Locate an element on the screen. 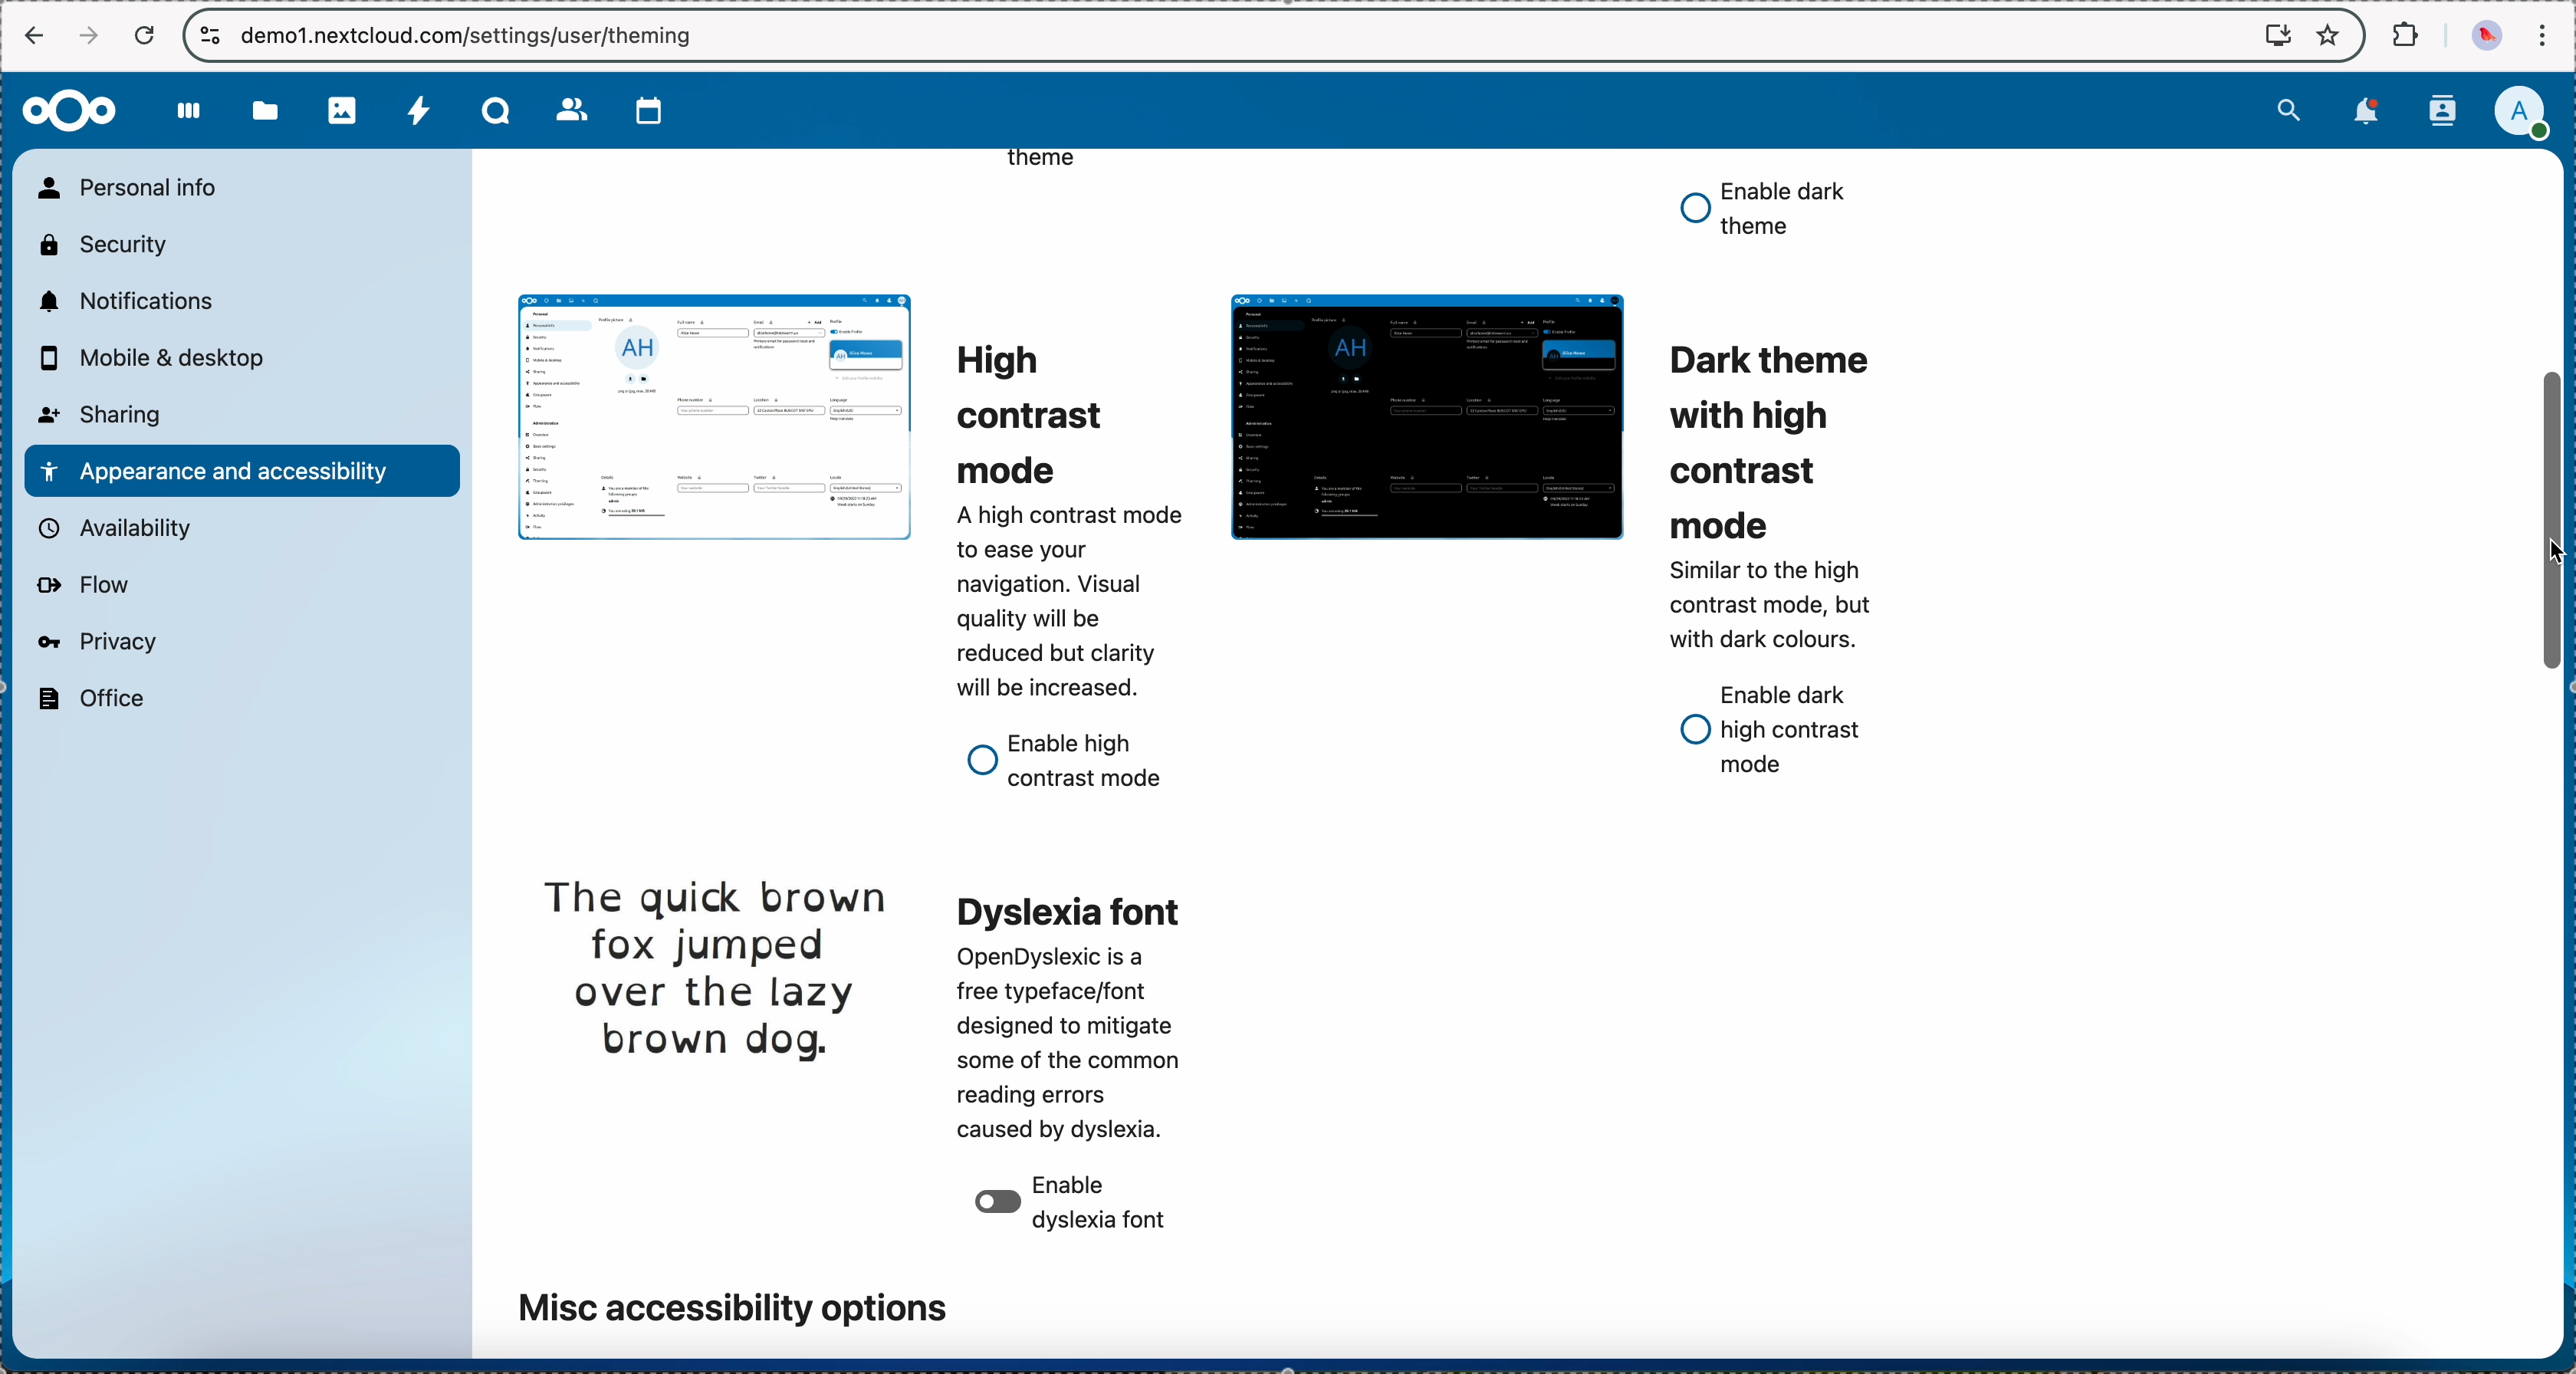 The width and height of the screenshot is (2576, 1374). click on scroll bar is located at coordinates (2560, 521).